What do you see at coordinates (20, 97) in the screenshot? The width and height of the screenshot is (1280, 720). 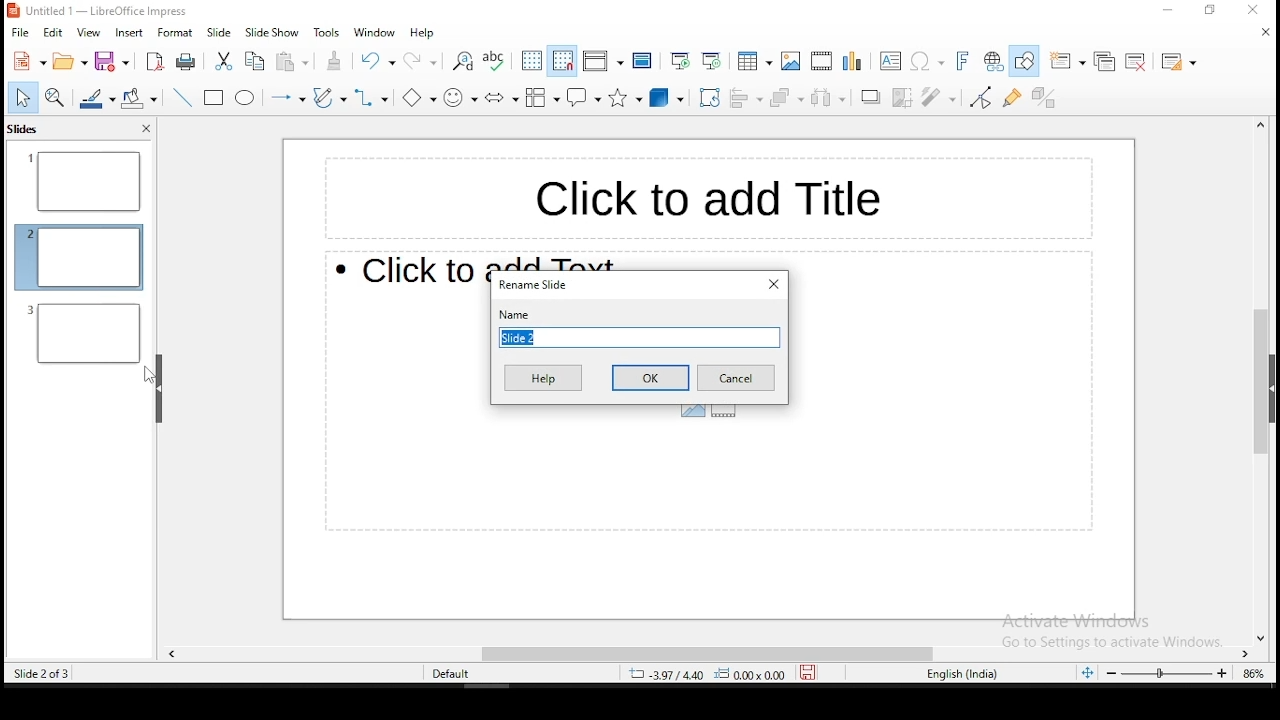 I see `select tool` at bounding box center [20, 97].